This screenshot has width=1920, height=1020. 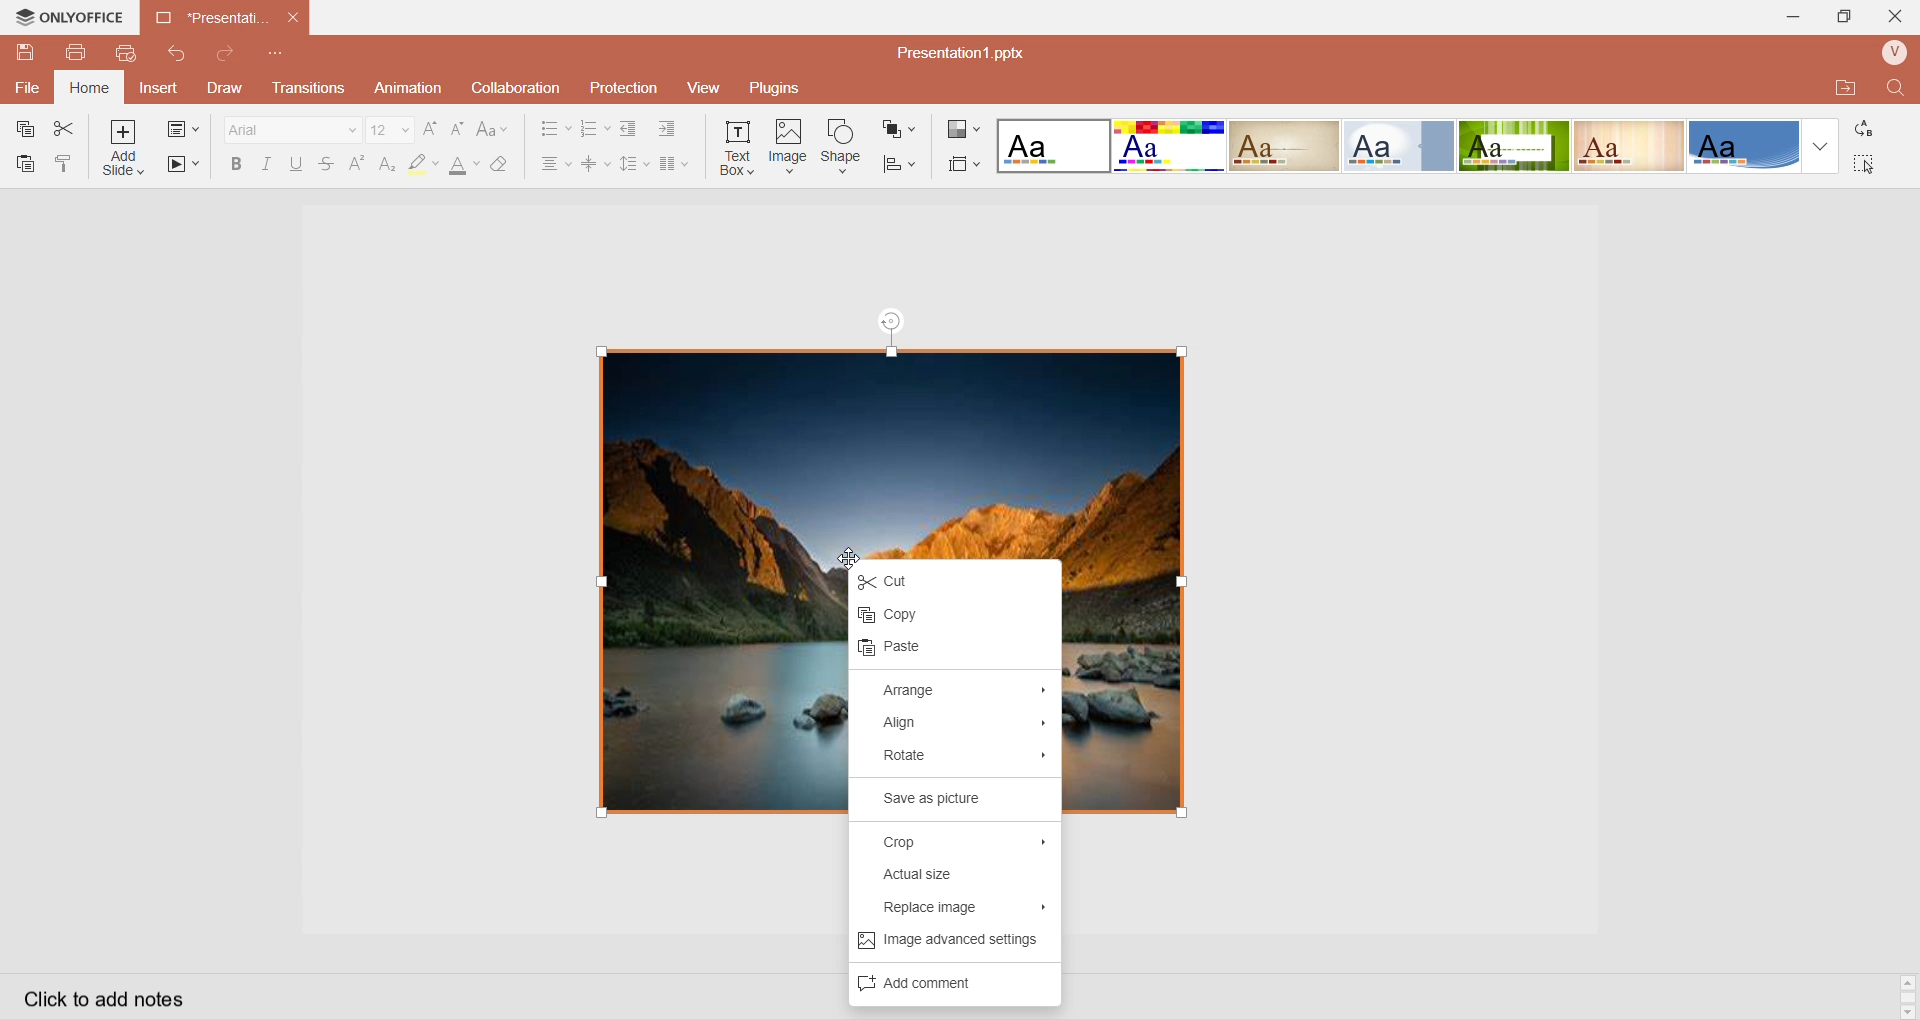 What do you see at coordinates (900, 164) in the screenshot?
I see `Align Shape` at bounding box center [900, 164].